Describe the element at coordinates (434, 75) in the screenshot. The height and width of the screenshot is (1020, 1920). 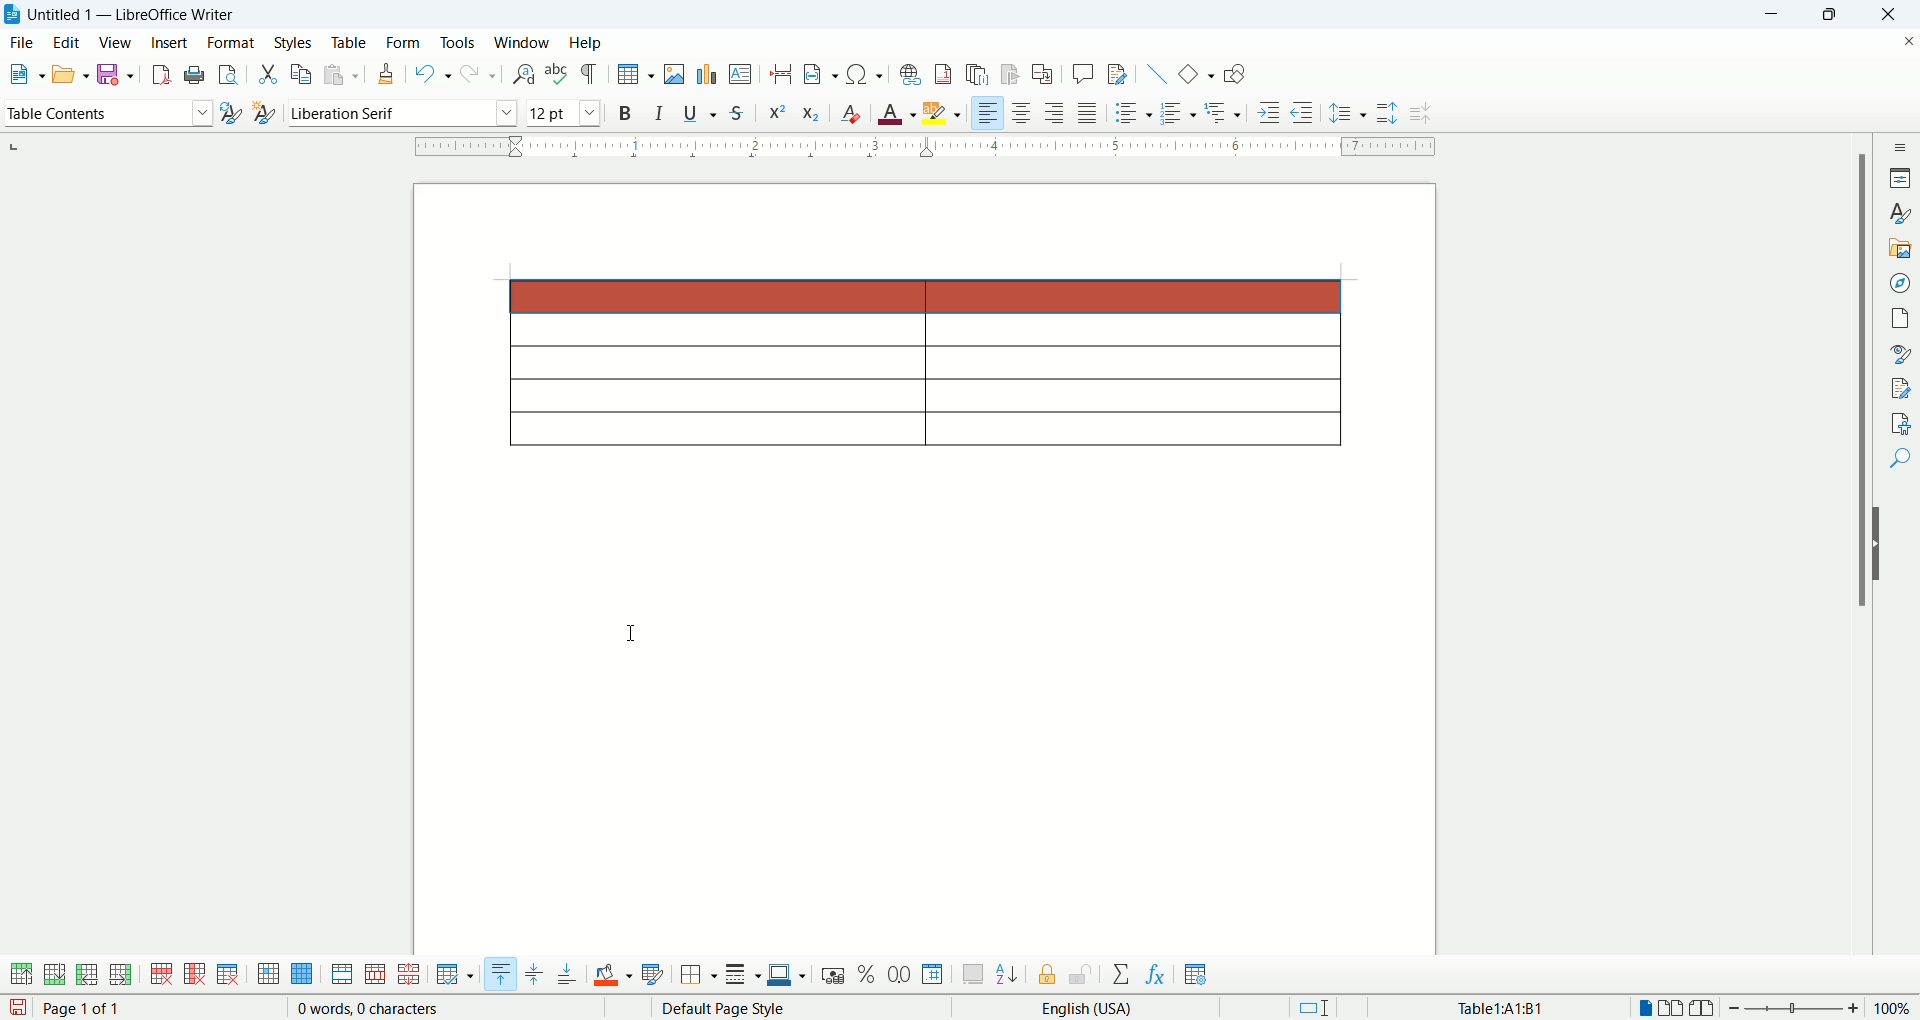
I see `undo` at that location.